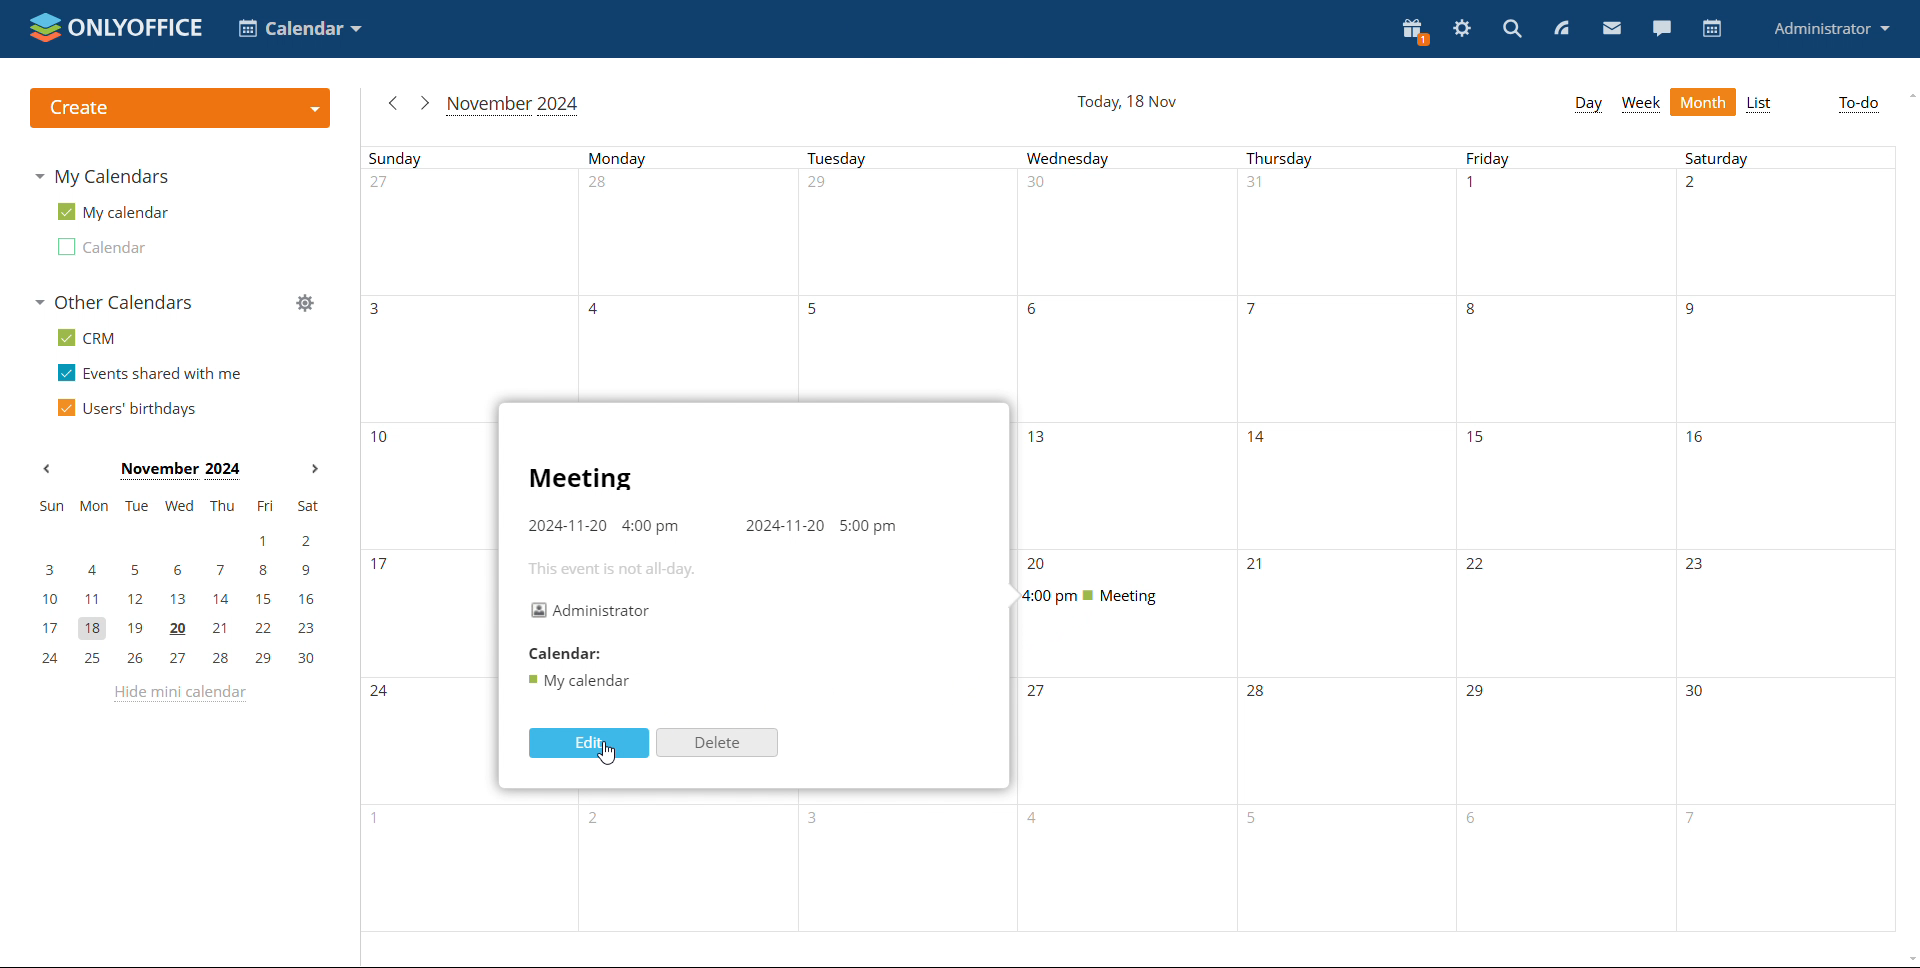 This screenshot has width=1920, height=968. What do you see at coordinates (305, 303) in the screenshot?
I see `manage` at bounding box center [305, 303].